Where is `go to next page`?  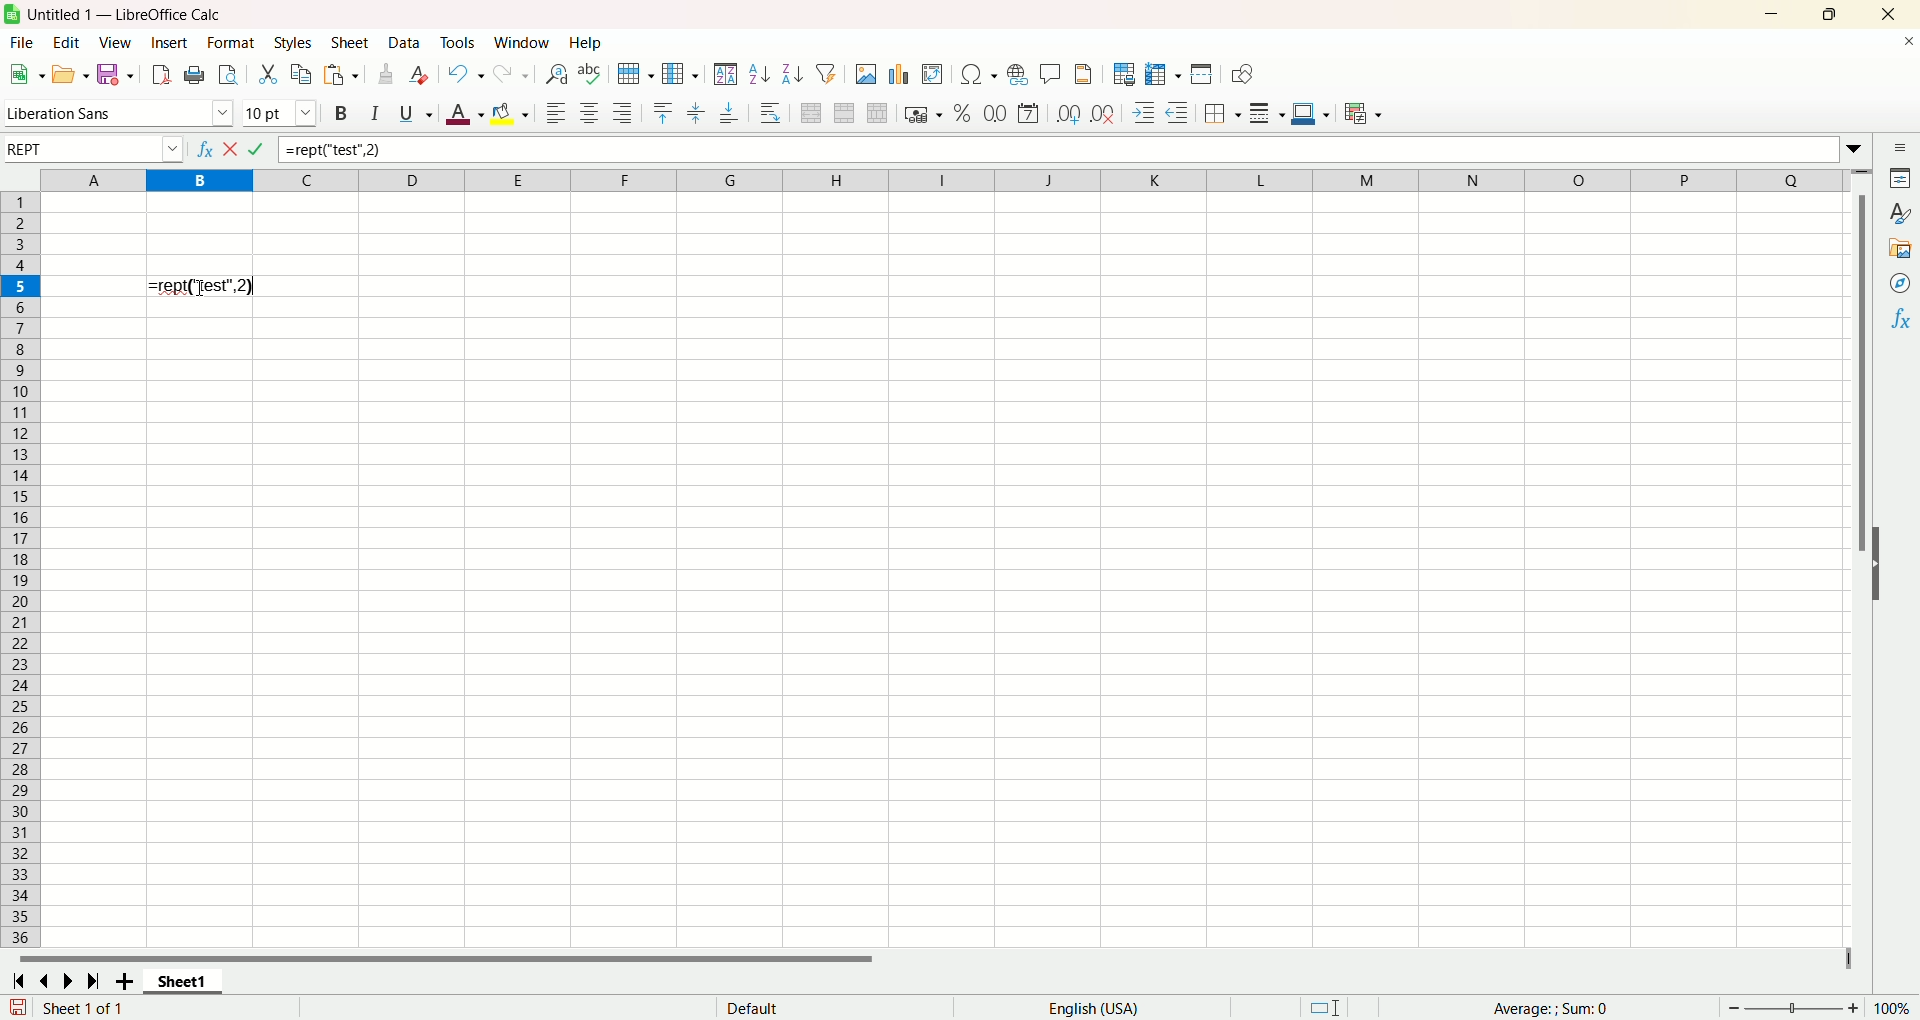 go to next page is located at coordinates (69, 982).